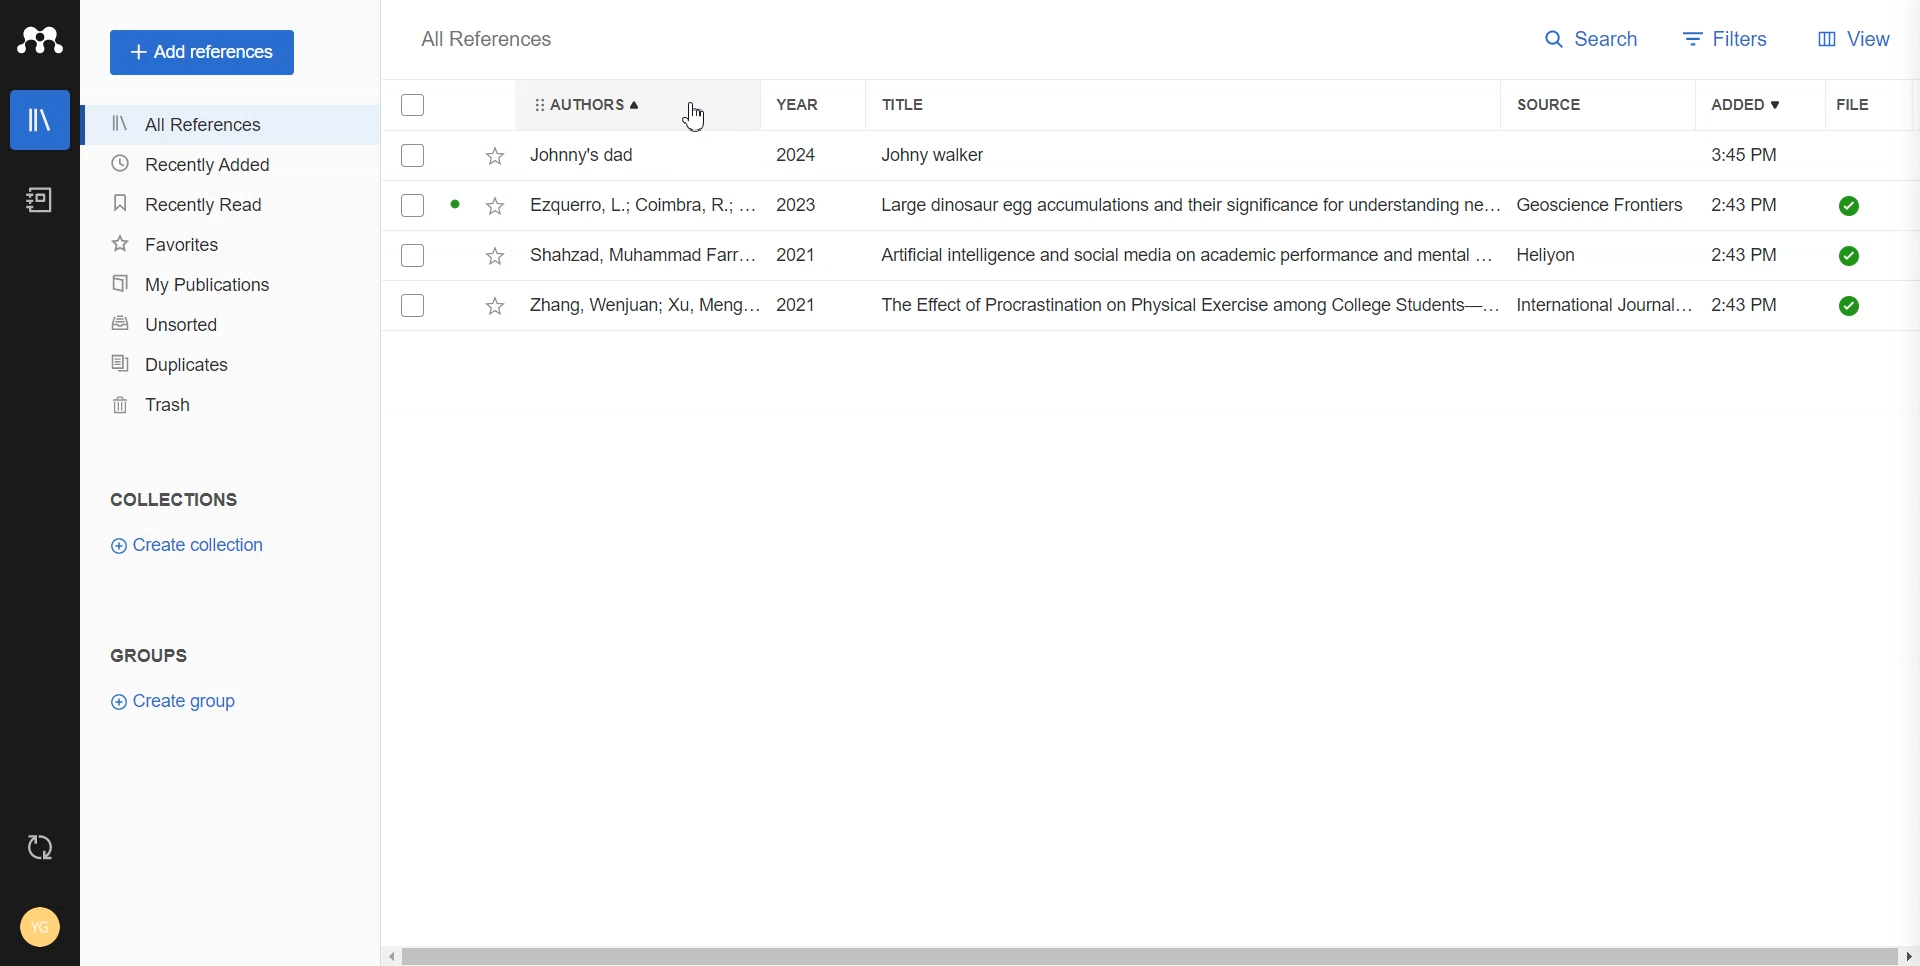 The image size is (1920, 966). I want to click on Authors, so click(635, 104).